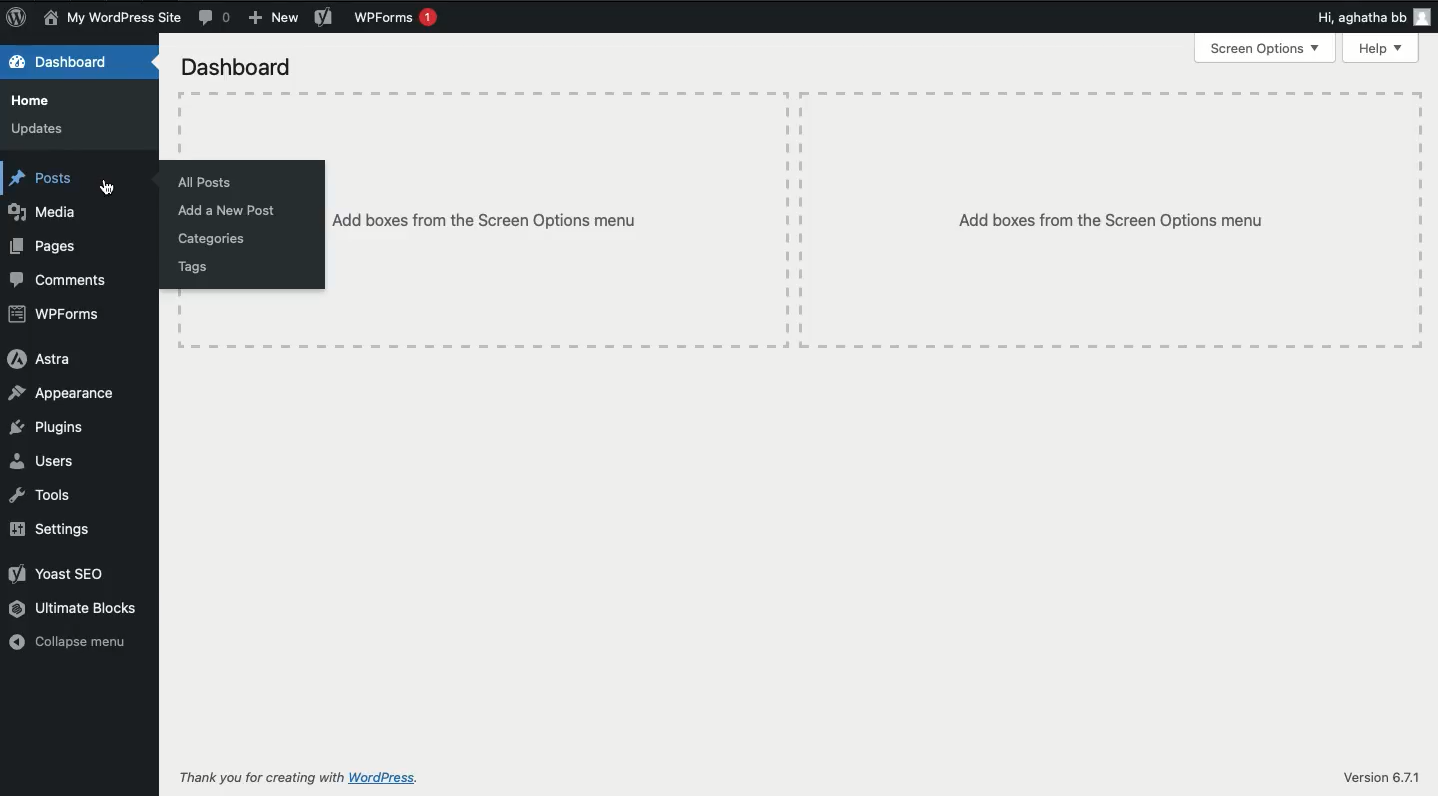 This screenshot has width=1438, height=796. I want to click on Hi user, so click(1368, 17).